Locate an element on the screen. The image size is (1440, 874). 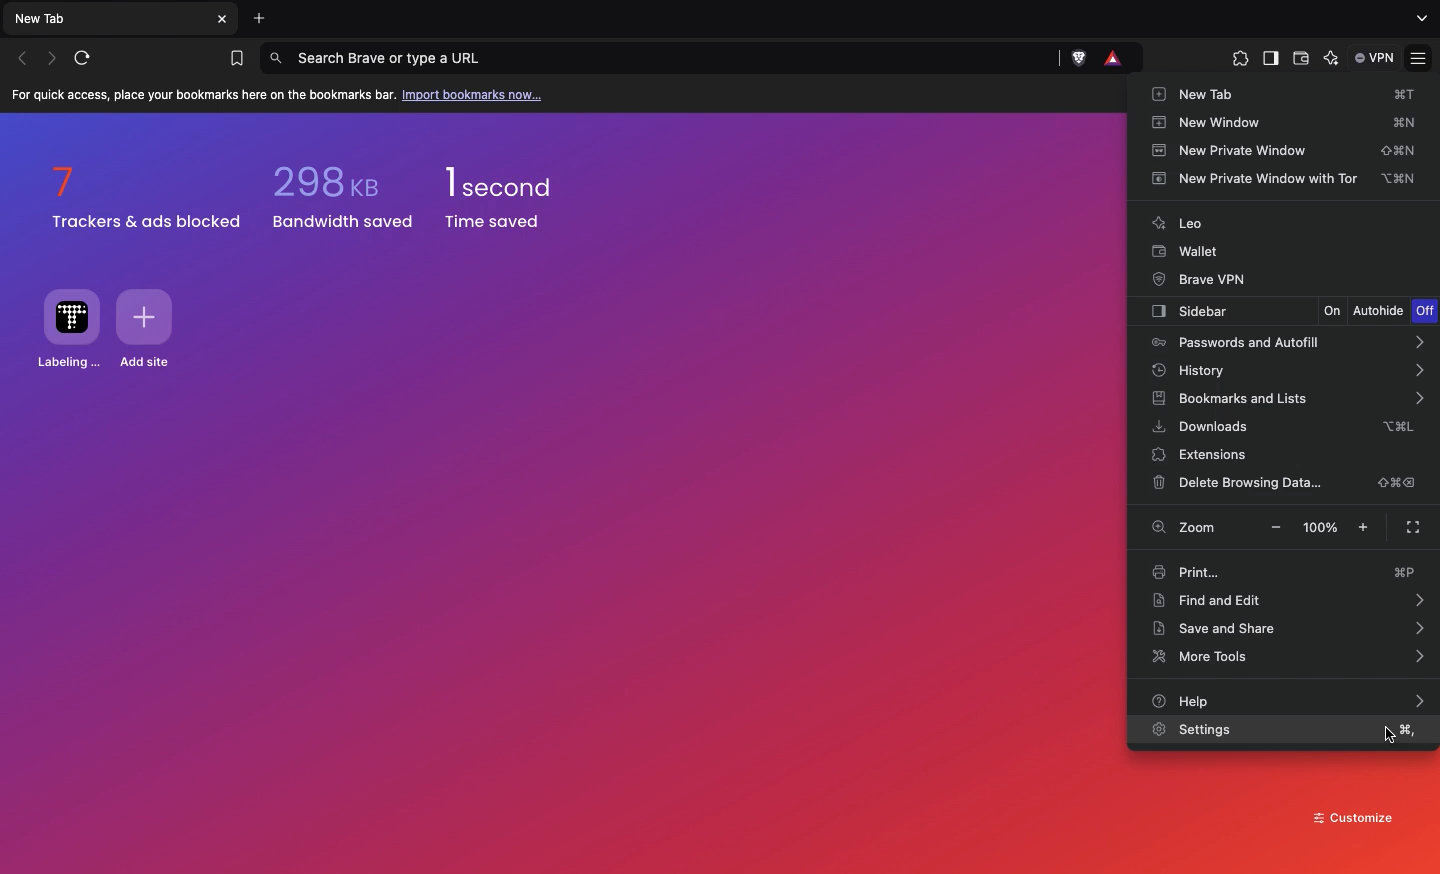
Sidebar is located at coordinates (1191, 308).